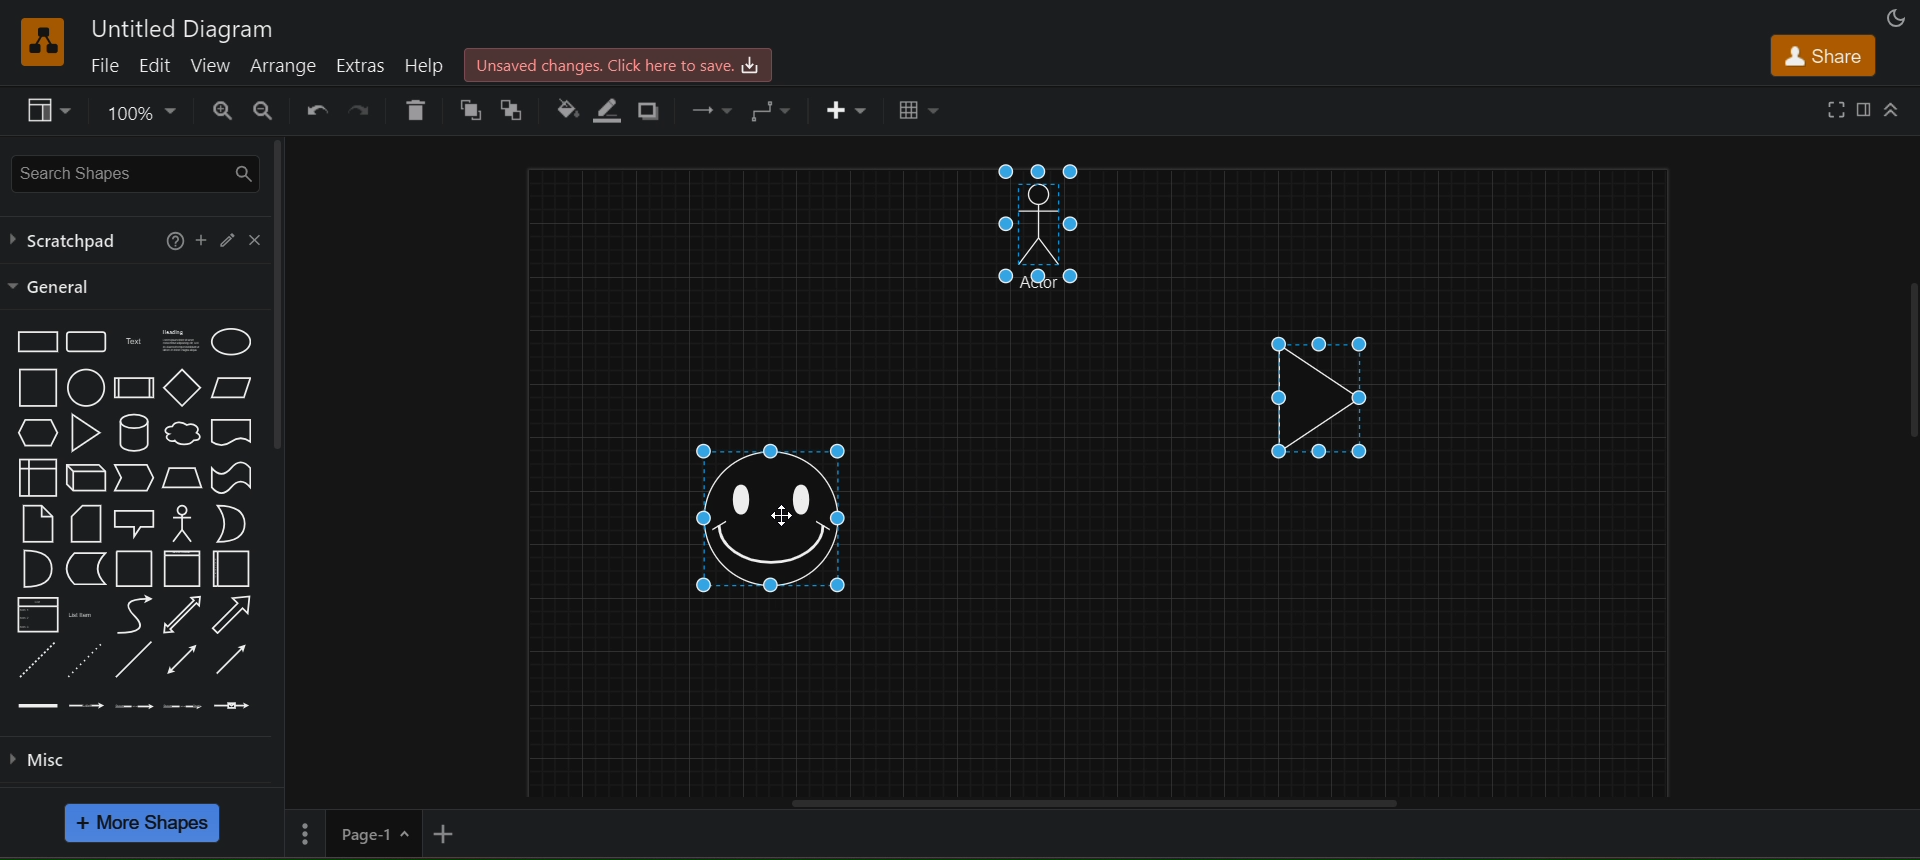  Describe the element at coordinates (185, 660) in the screenshot. I see `bidirectional connector` at that location.